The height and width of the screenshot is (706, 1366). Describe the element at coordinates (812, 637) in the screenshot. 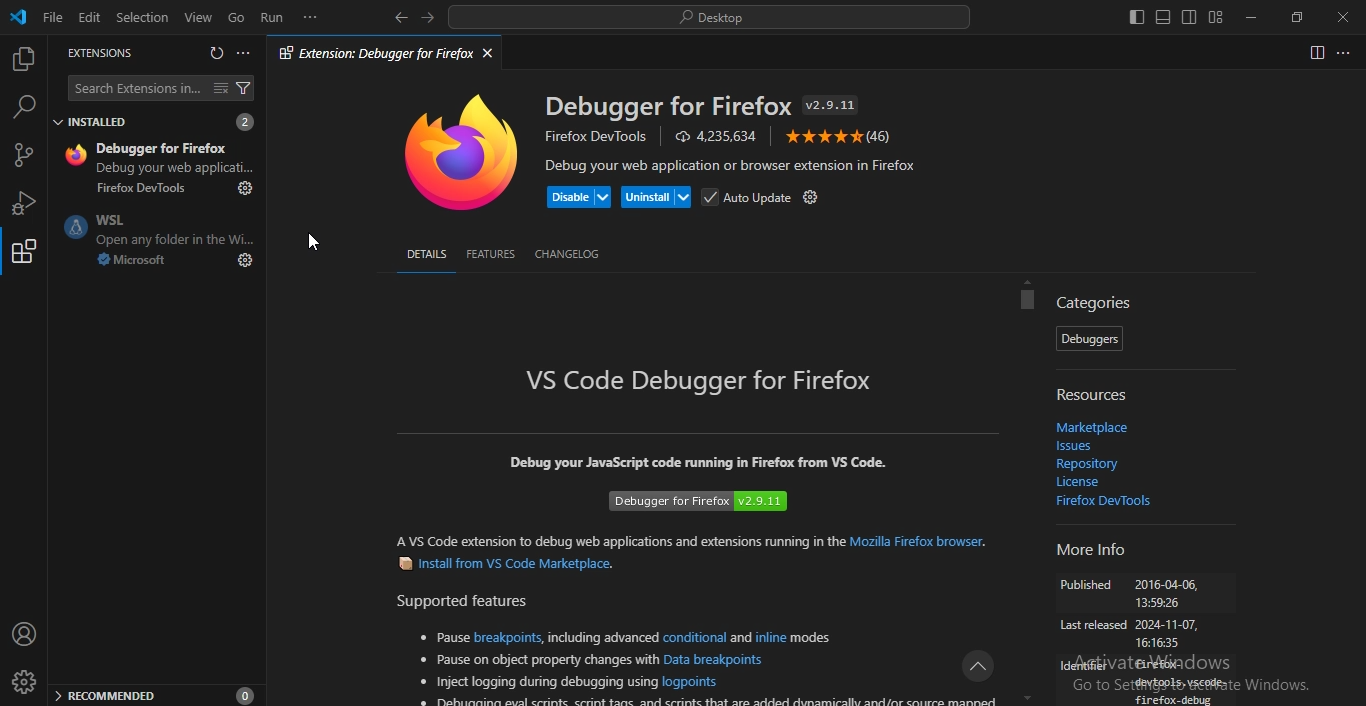

I see `modes` at that location.